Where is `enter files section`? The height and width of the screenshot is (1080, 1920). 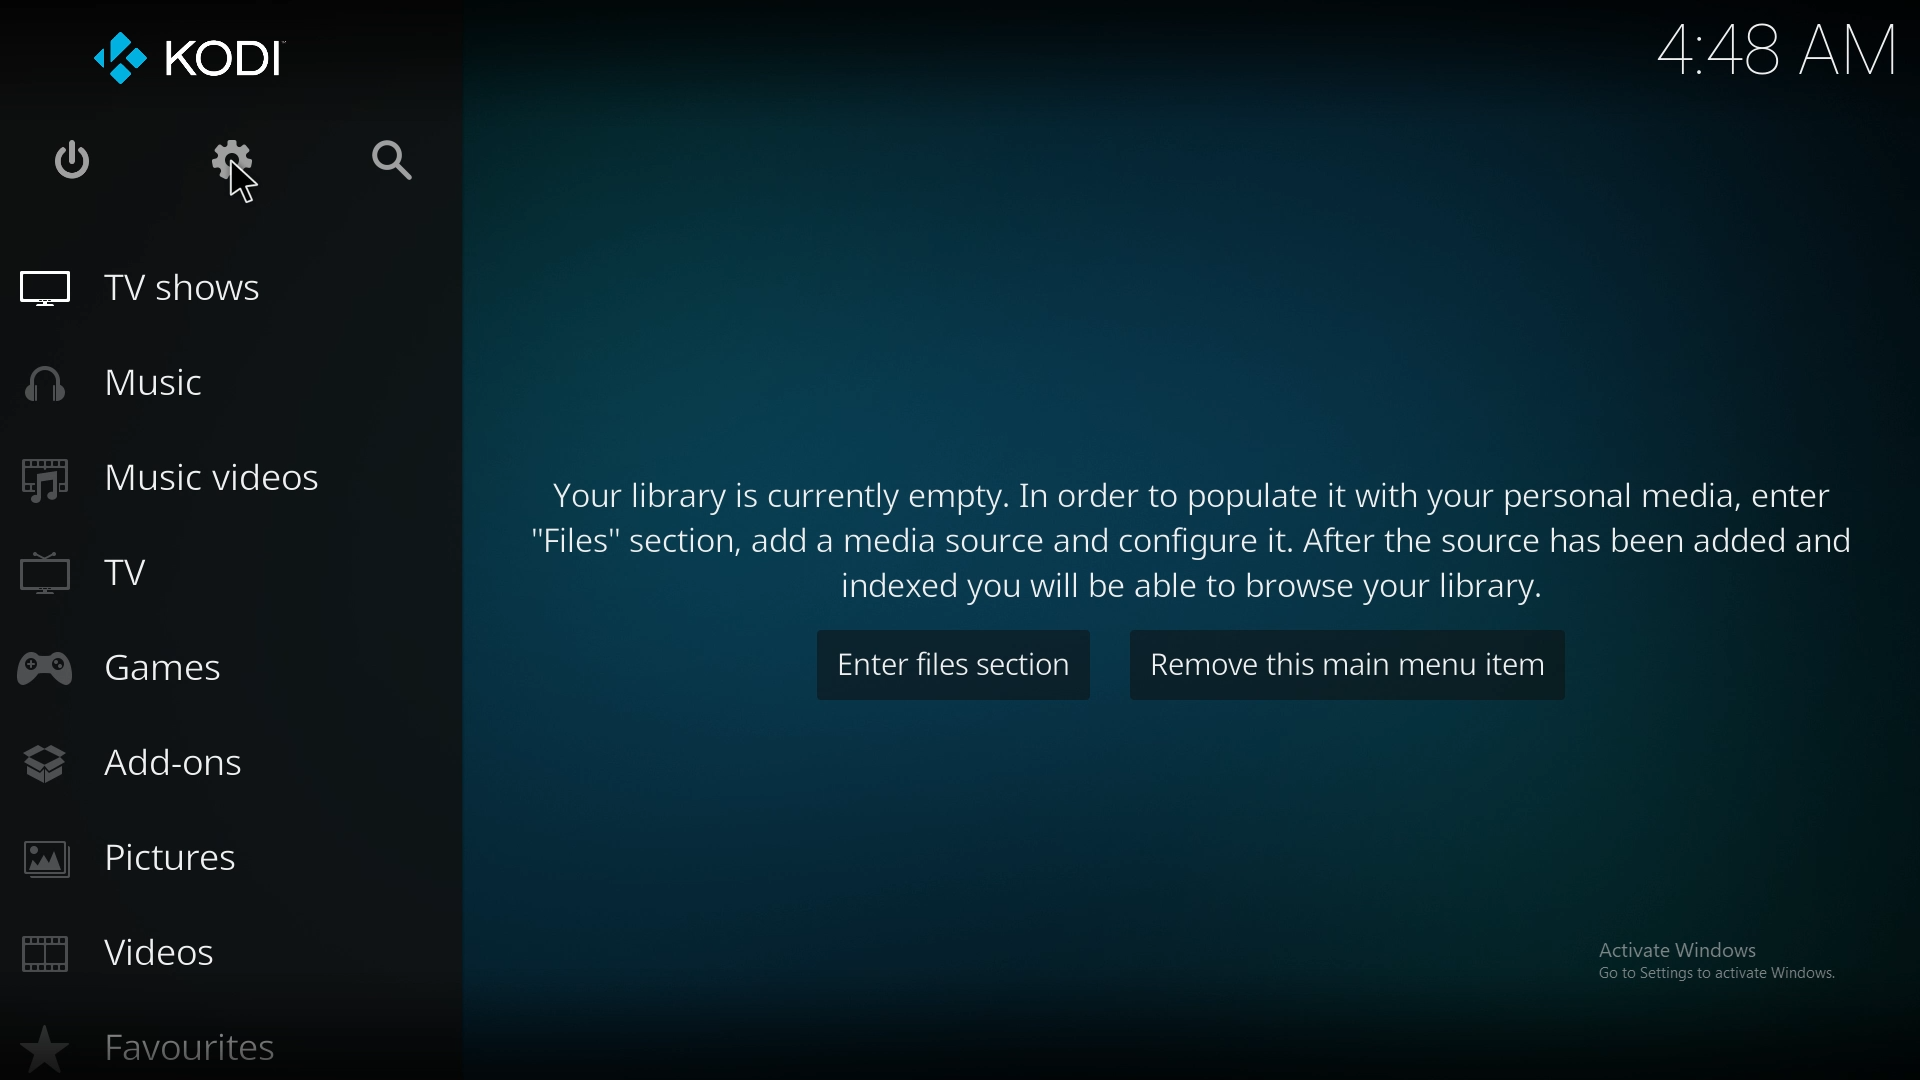 enter files section is located at coordinates (955, 667).